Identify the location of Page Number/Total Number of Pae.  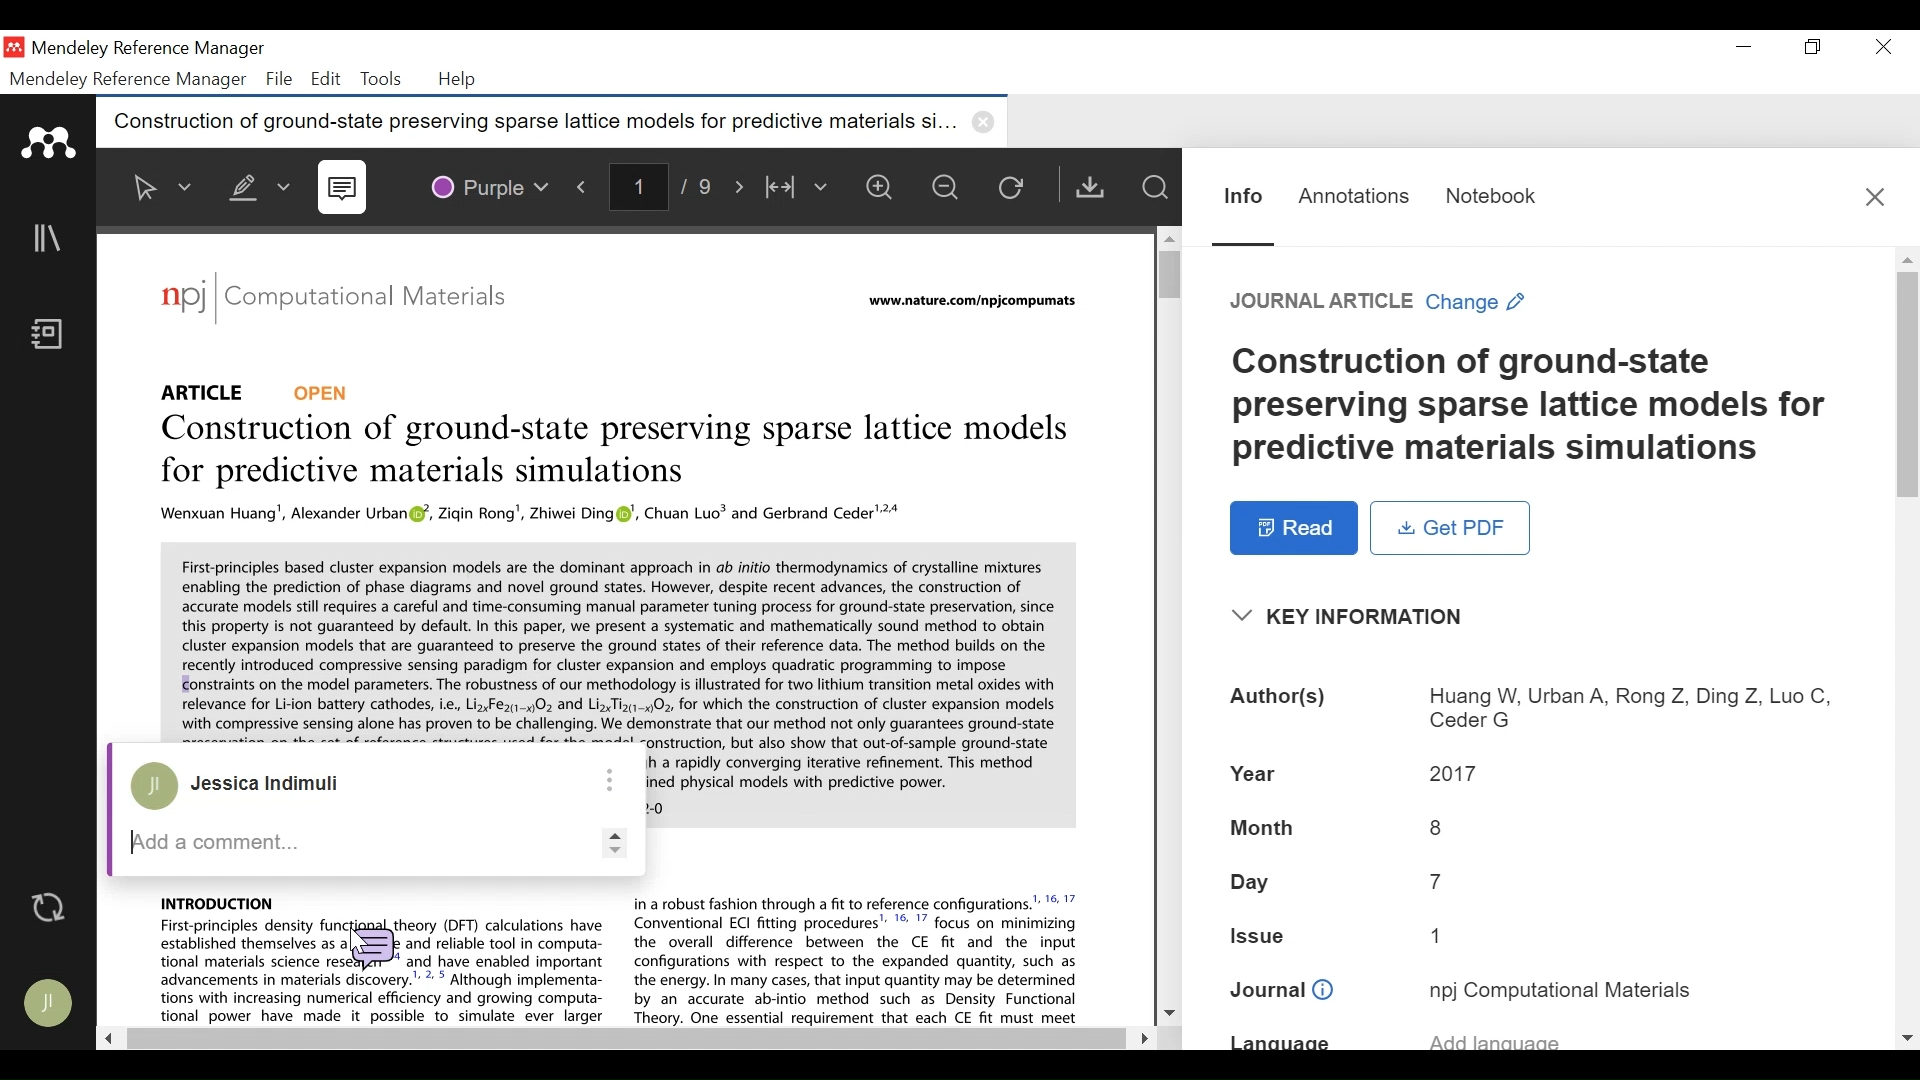
(665, 188).